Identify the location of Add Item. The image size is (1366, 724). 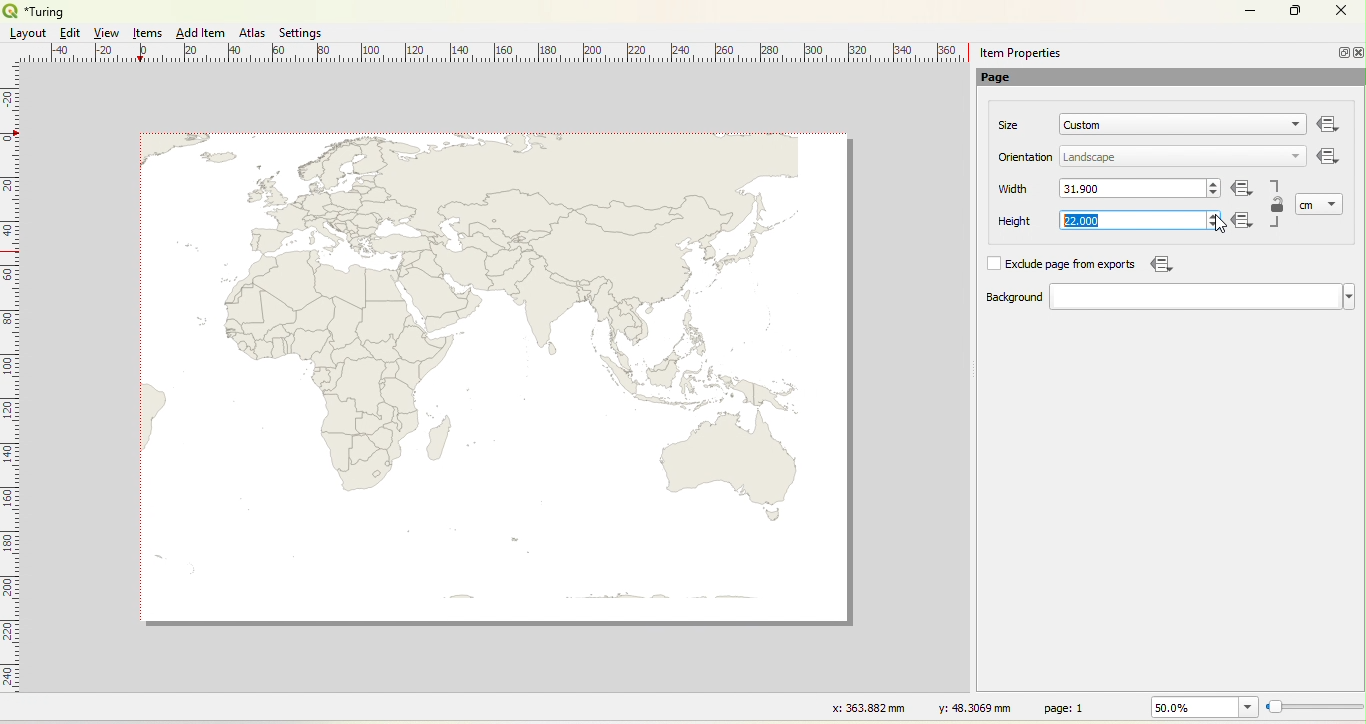
(200, 33).